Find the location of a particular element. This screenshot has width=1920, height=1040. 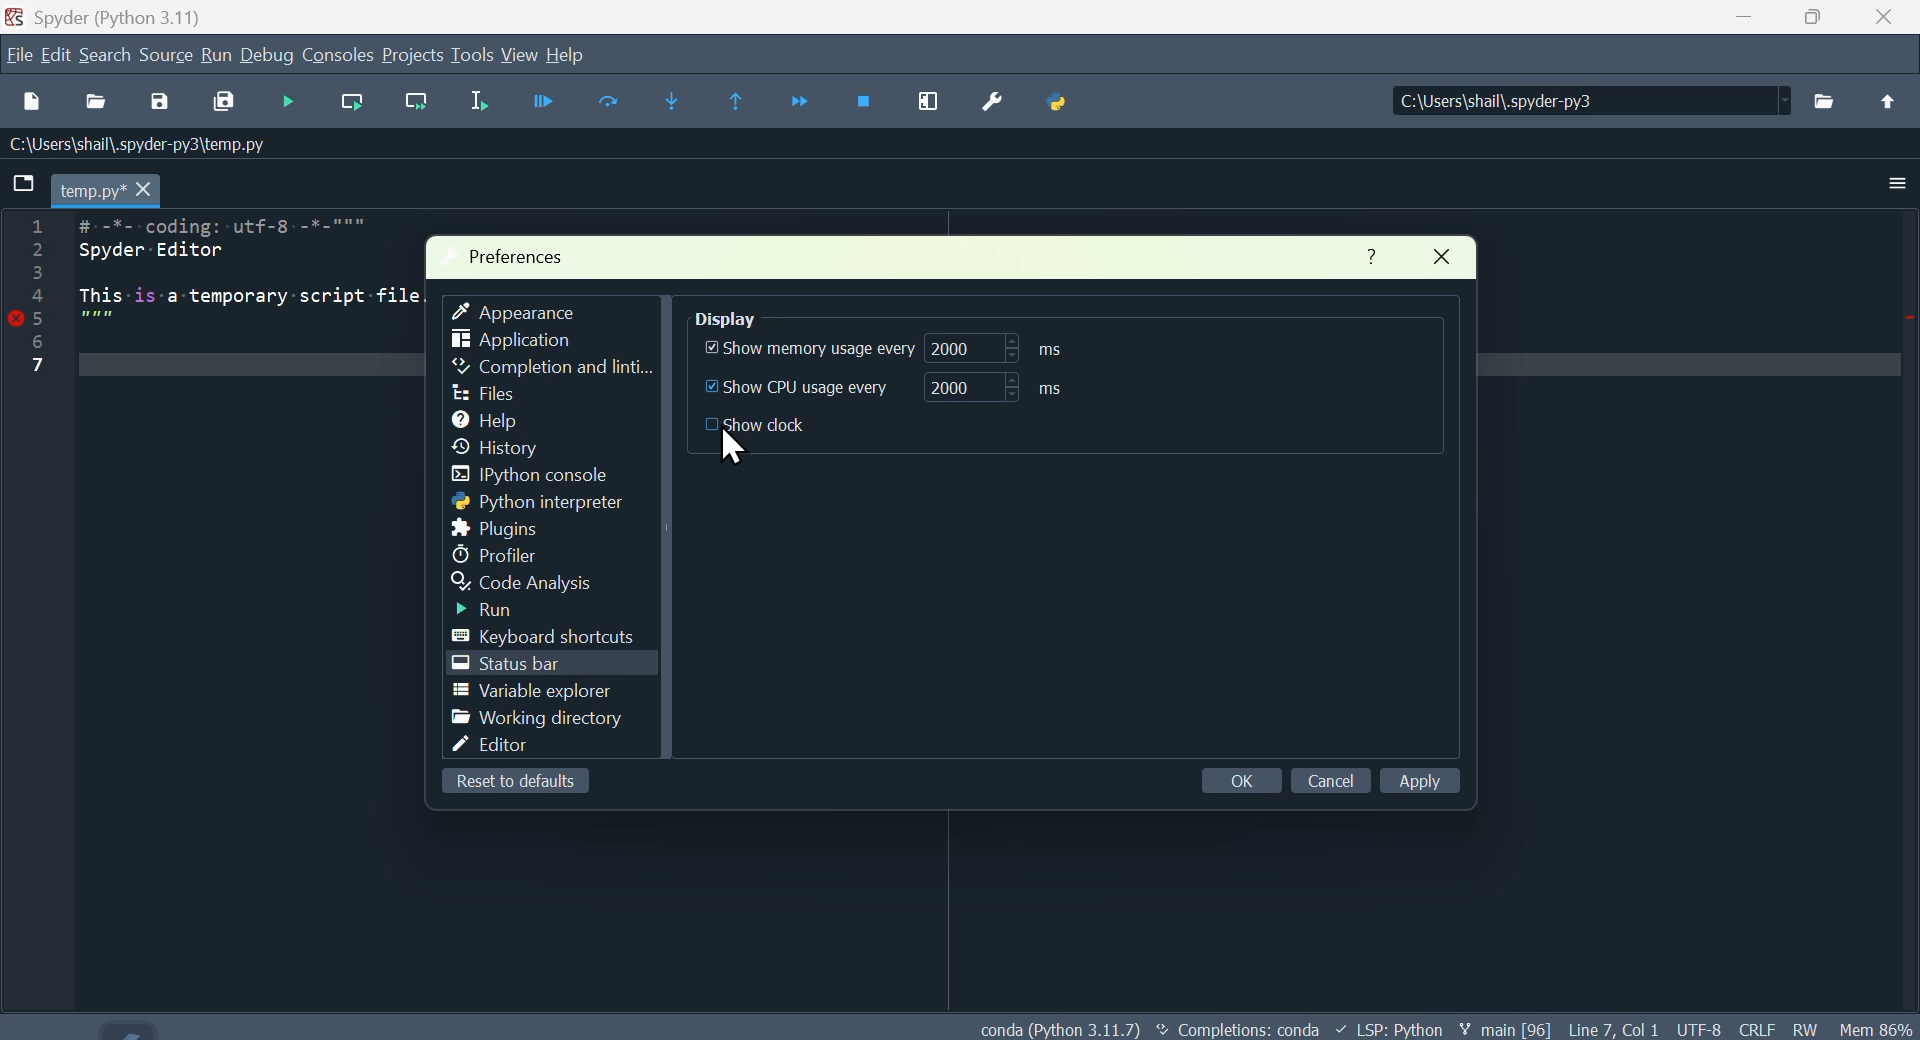

Okay is located at coordinates (1237, 778).